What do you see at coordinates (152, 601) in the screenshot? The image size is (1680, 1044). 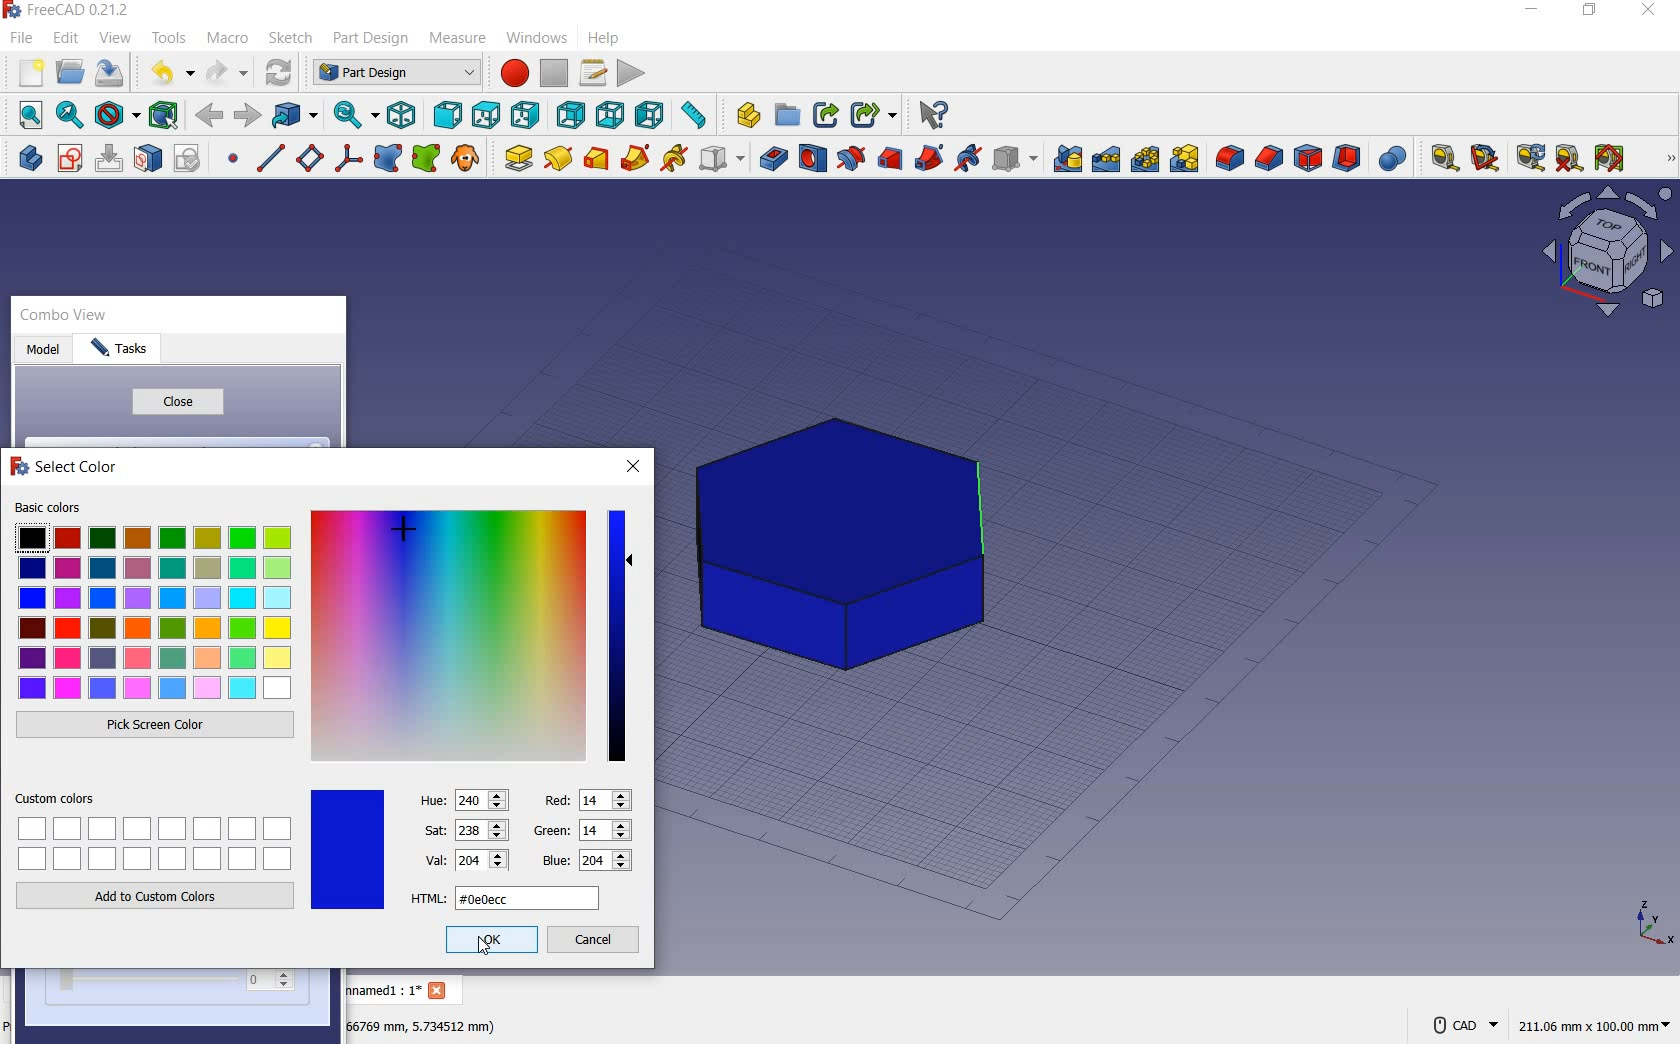 I see `basic colors` at bounding box center [152, 601].